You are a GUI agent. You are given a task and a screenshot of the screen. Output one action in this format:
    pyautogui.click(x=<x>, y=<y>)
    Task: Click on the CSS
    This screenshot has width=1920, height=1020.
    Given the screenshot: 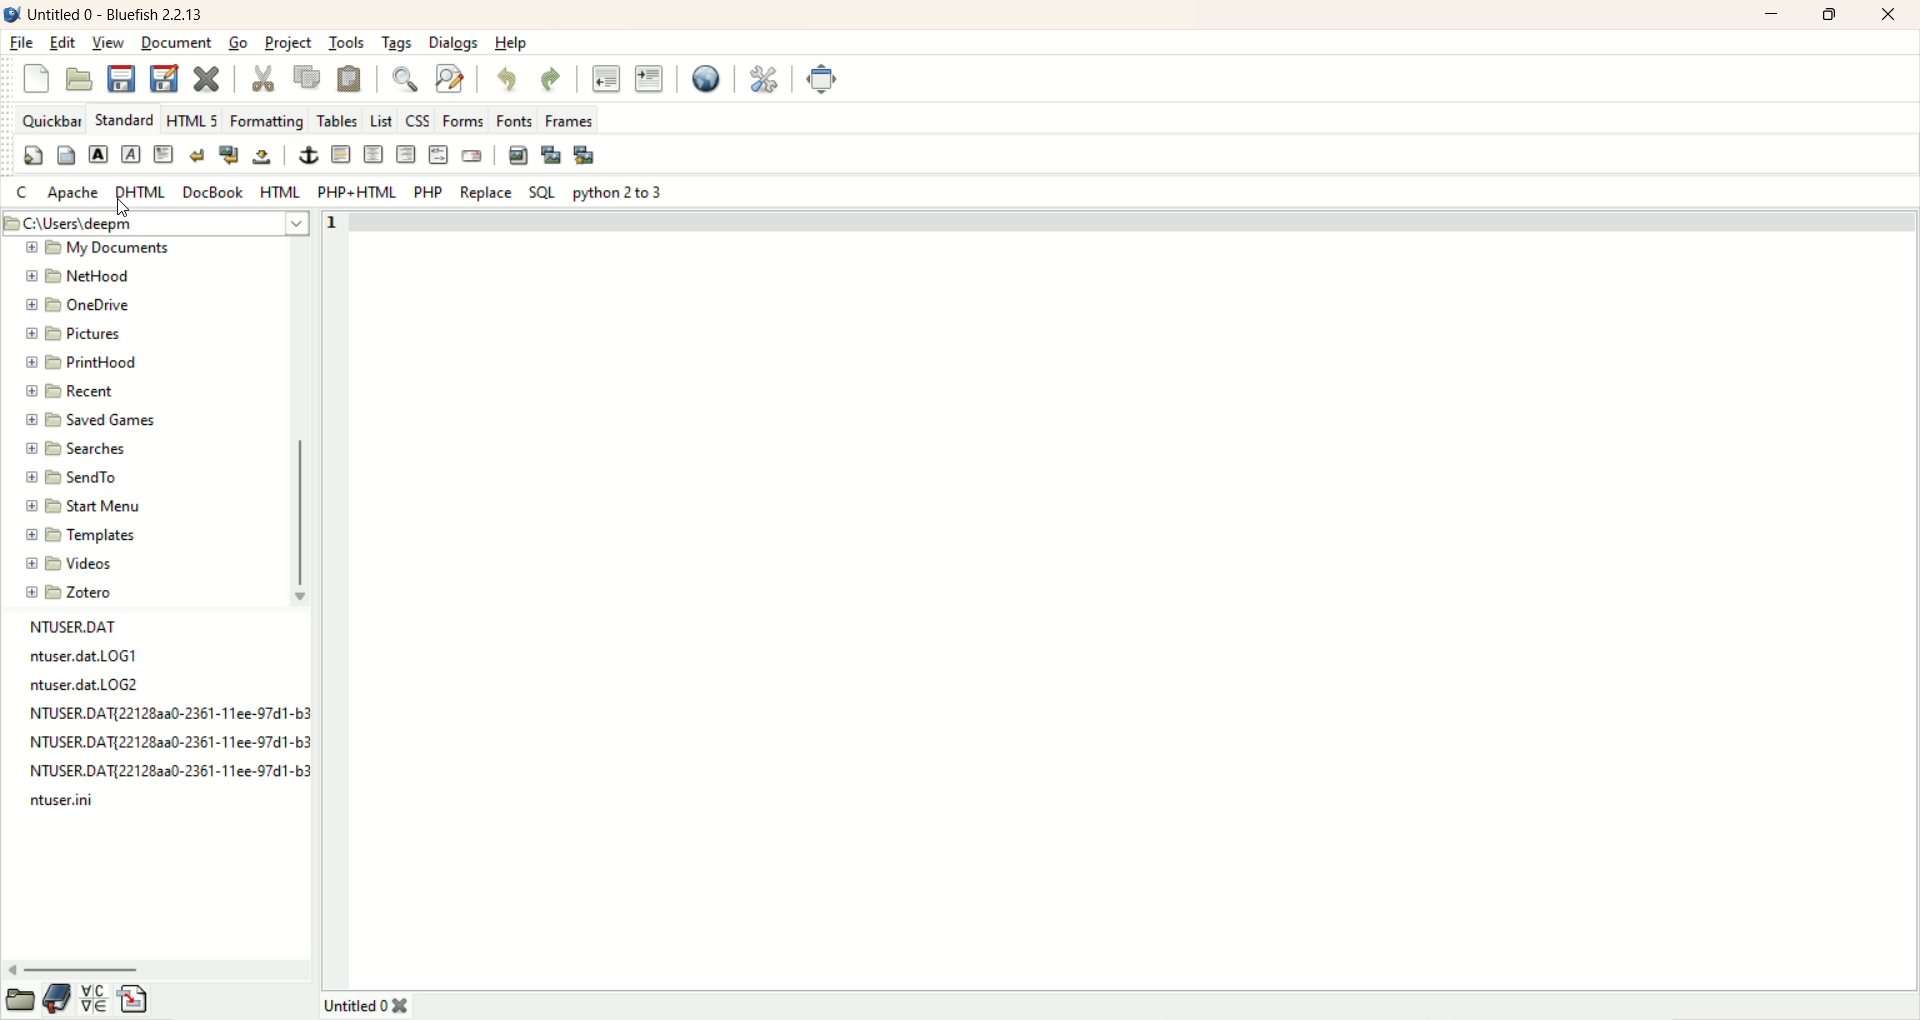 What is the action you would take?
    pyautogui.click(x=417, y=119)
    